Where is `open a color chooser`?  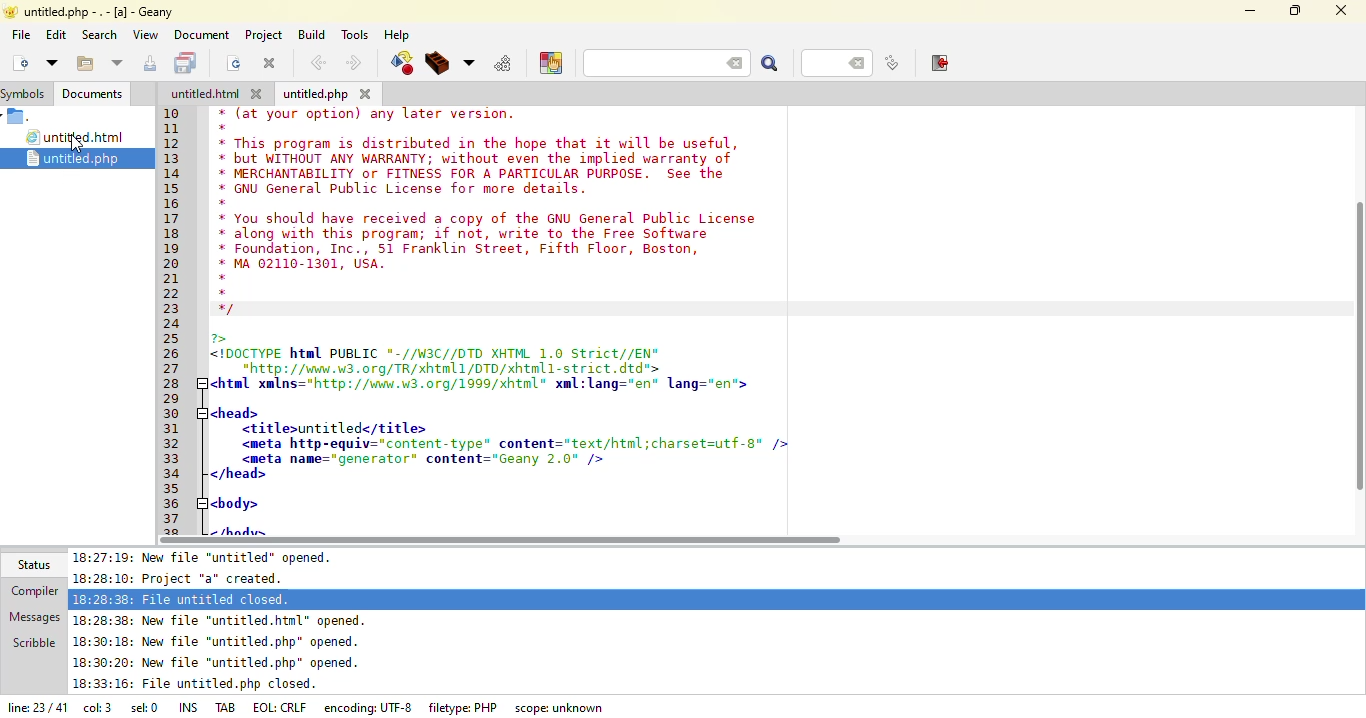
open a color chooser is located at coordinates (551, 64).